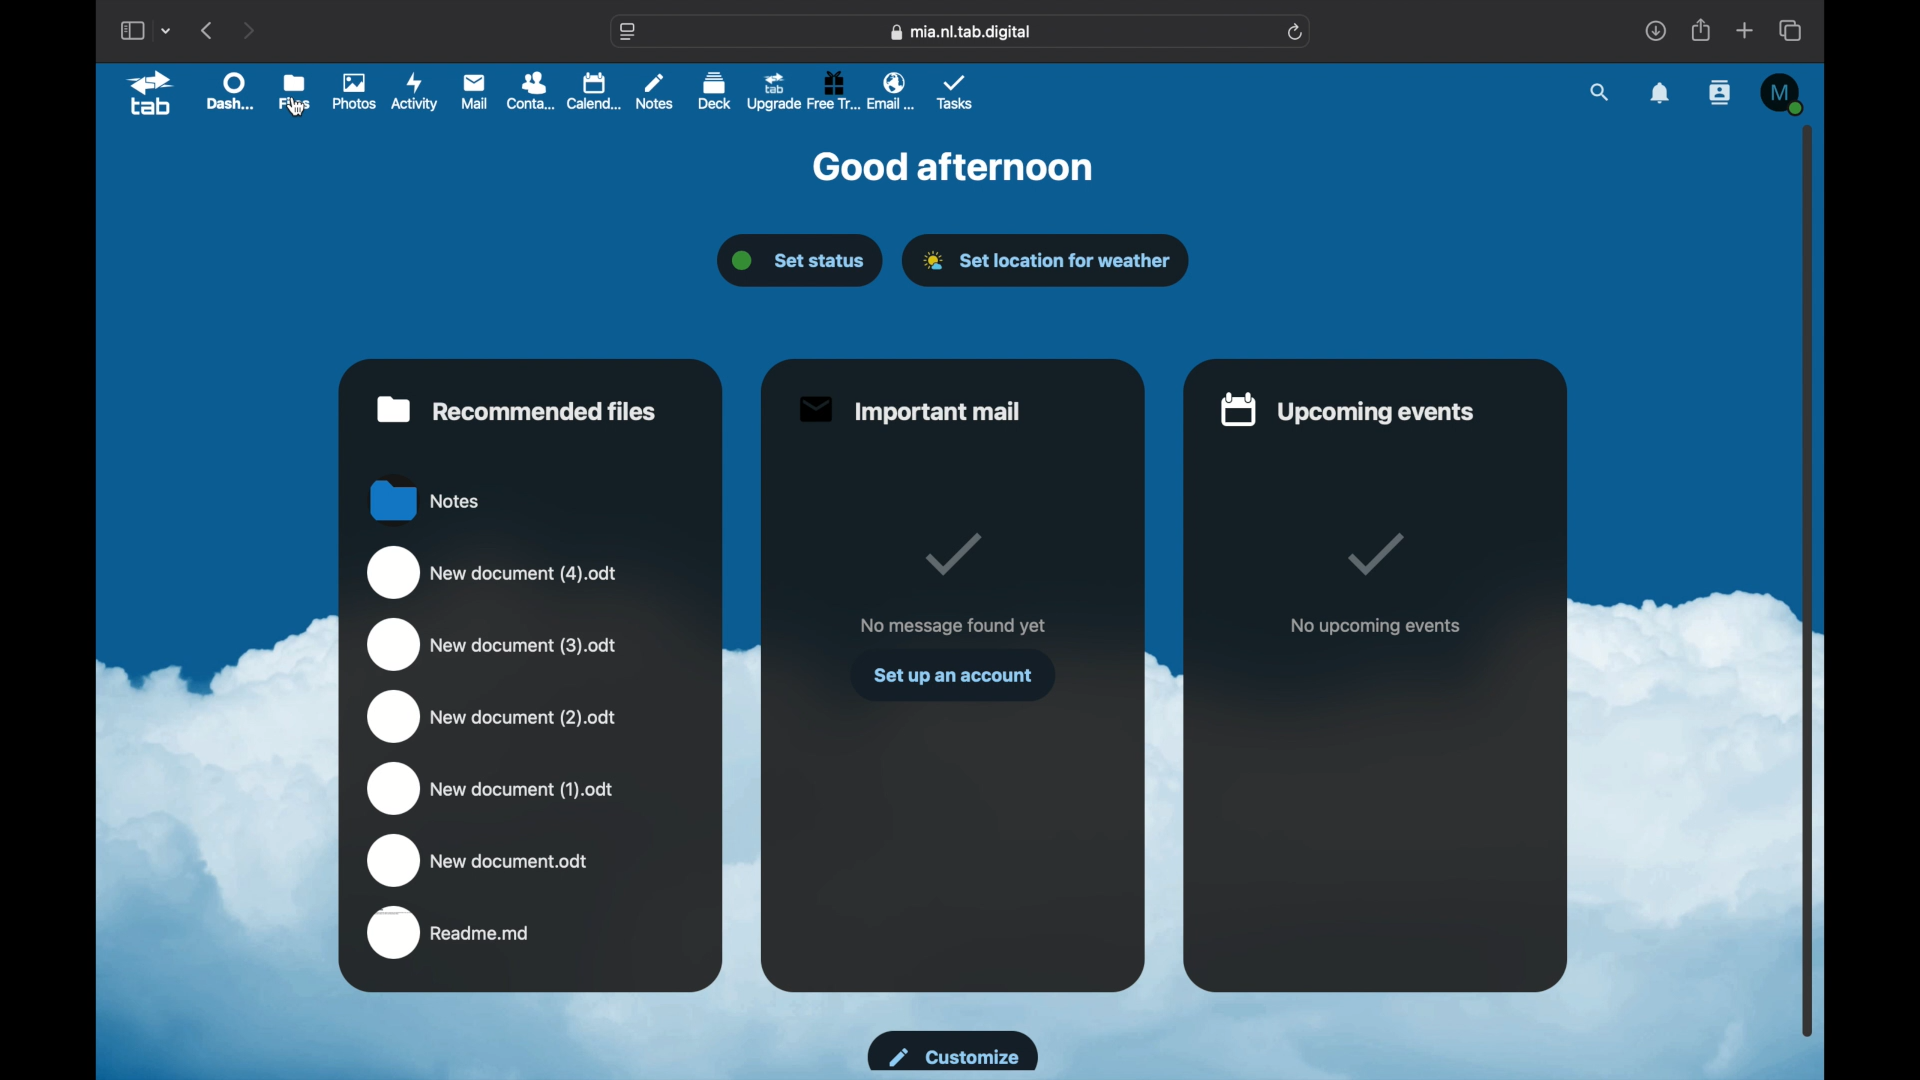 Image resolution: width=1920 pixels, height=1080 pixels. I want to click on important mail, so click(908, 410).